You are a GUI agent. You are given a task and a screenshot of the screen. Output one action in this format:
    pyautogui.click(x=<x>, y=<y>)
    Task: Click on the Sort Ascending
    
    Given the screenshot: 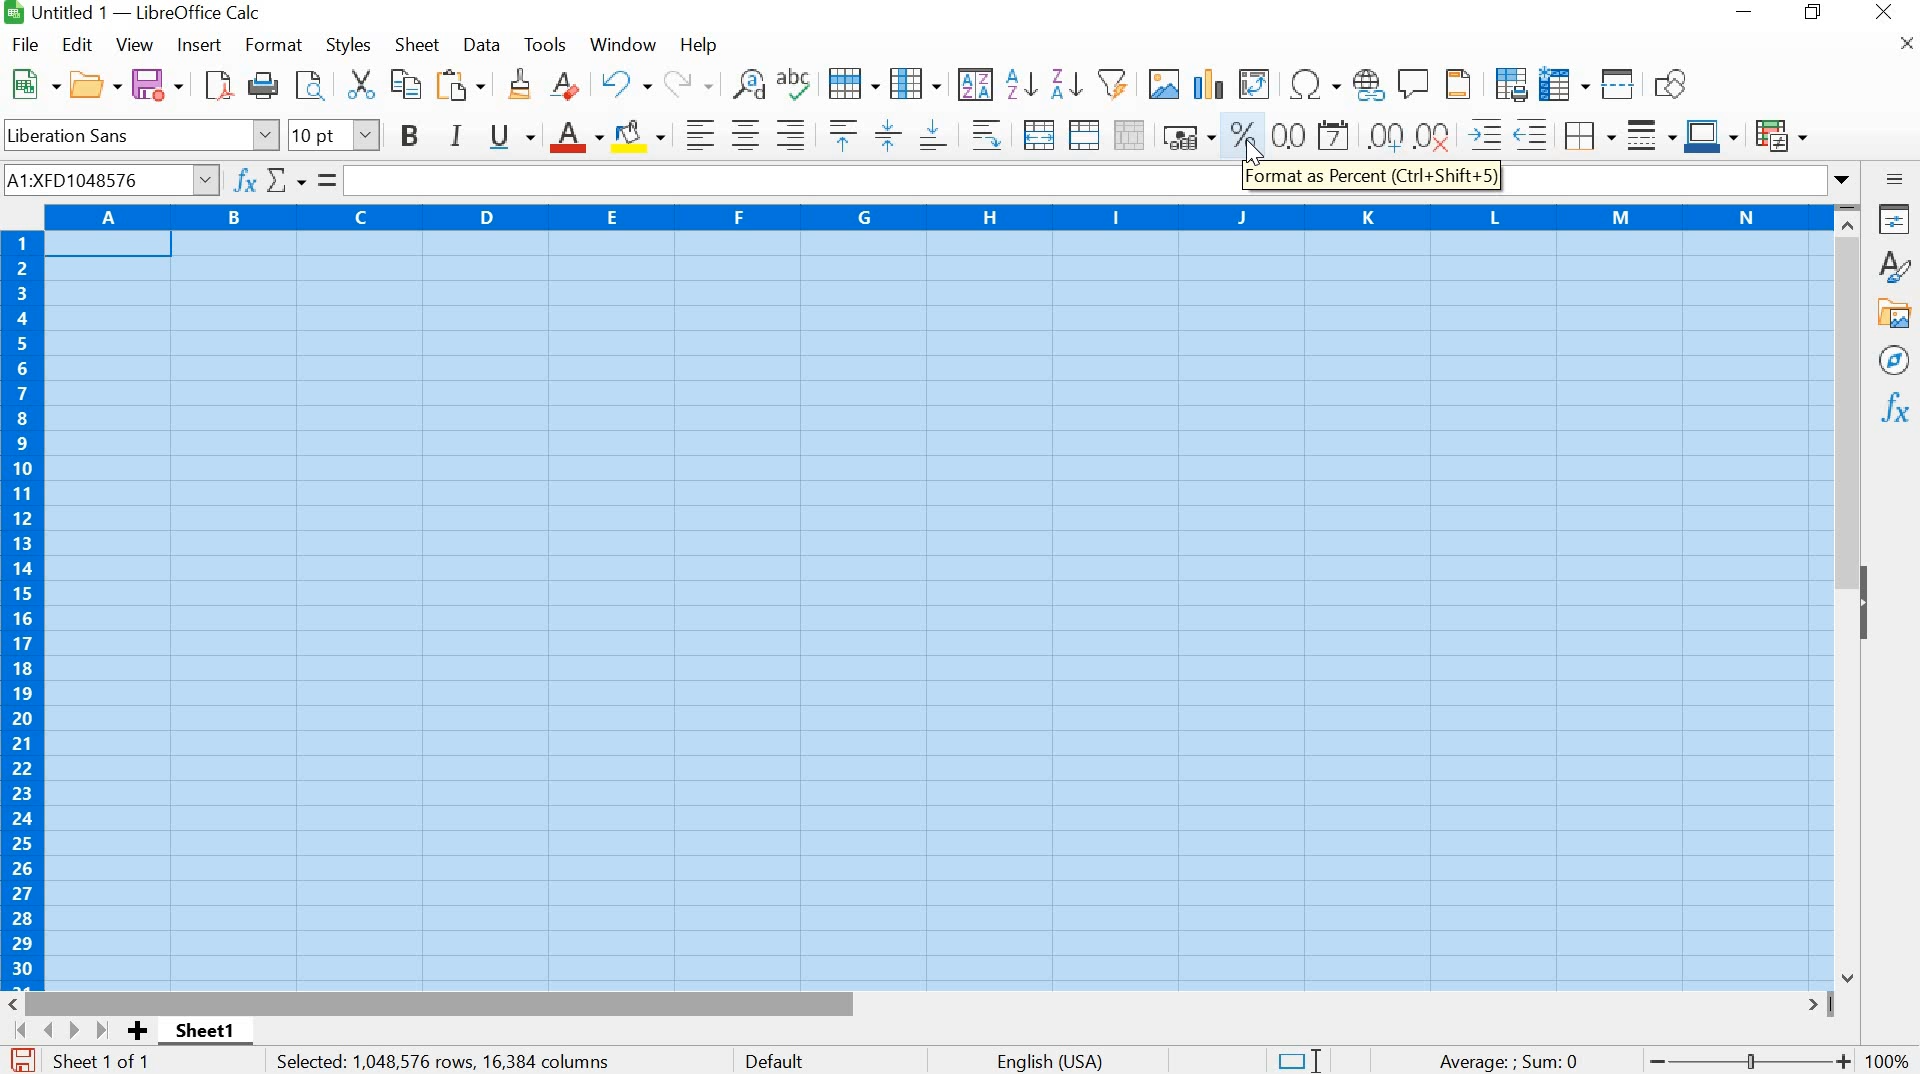 What is the action you would take?
    pyautogui.click(x=1020, y=87)
    